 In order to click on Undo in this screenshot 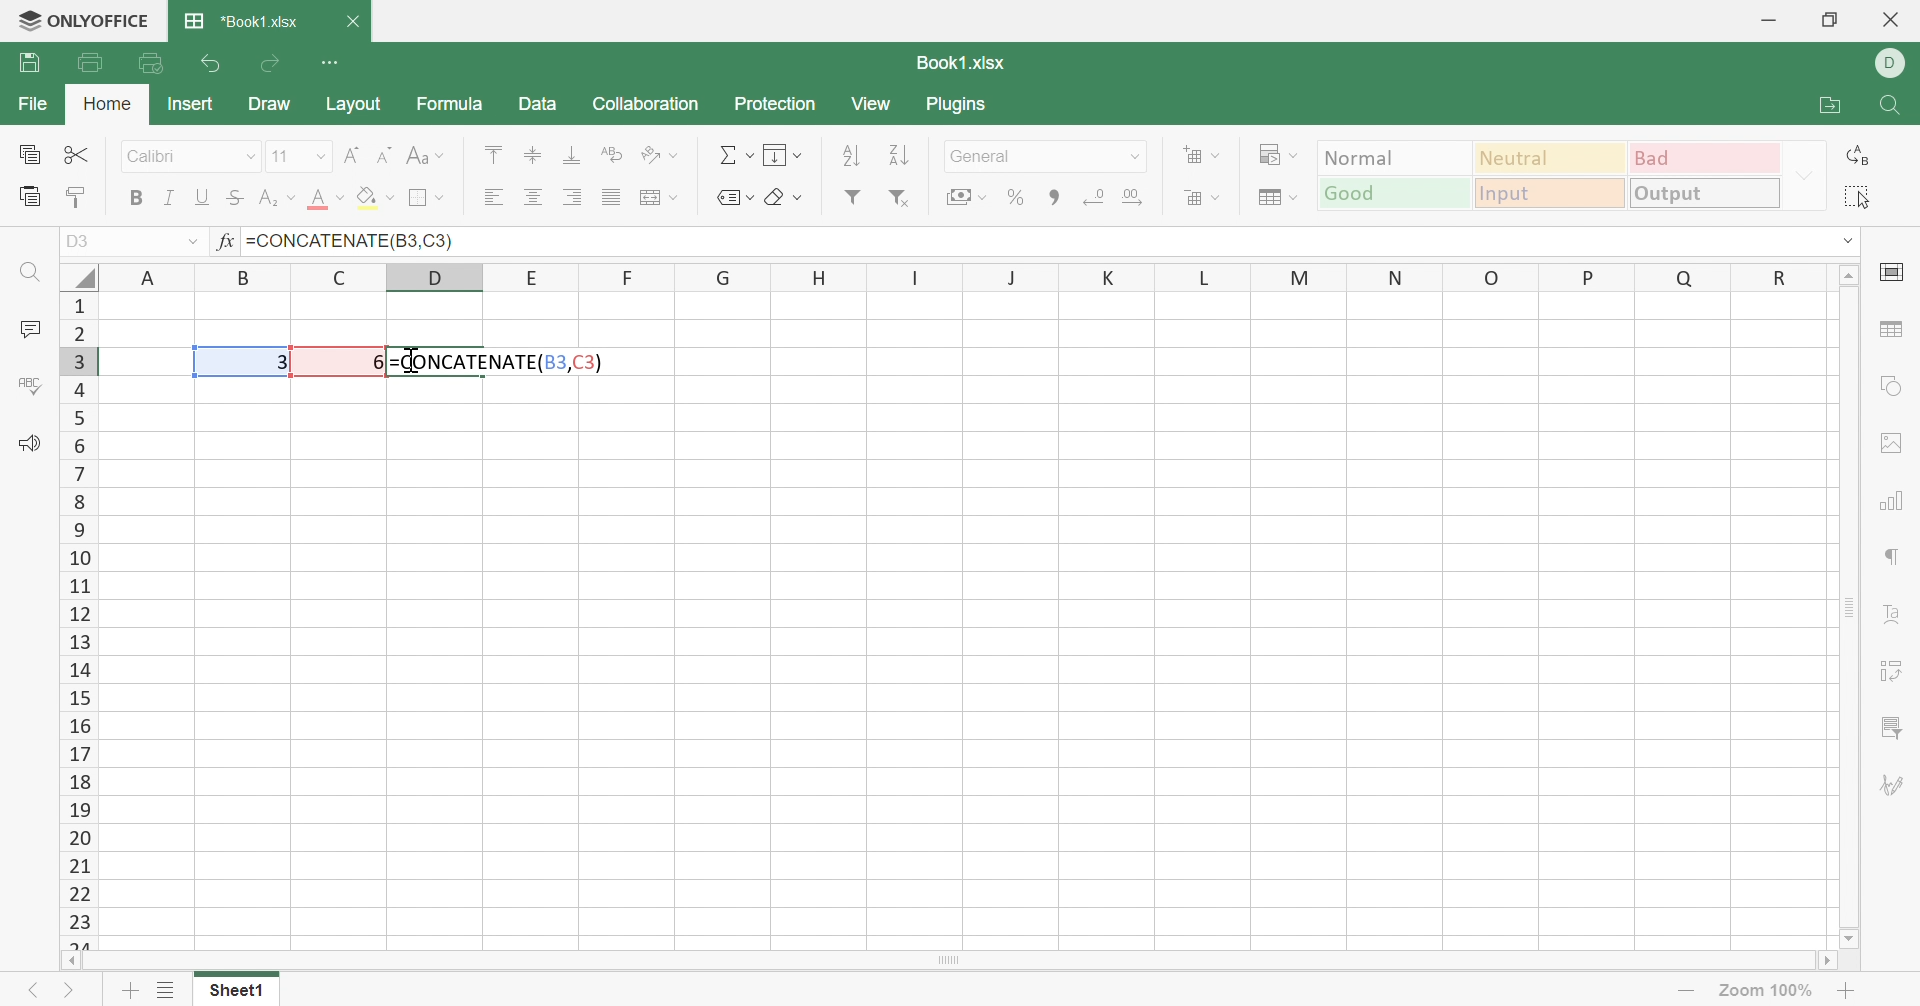, I will do `click(214, 65)`.